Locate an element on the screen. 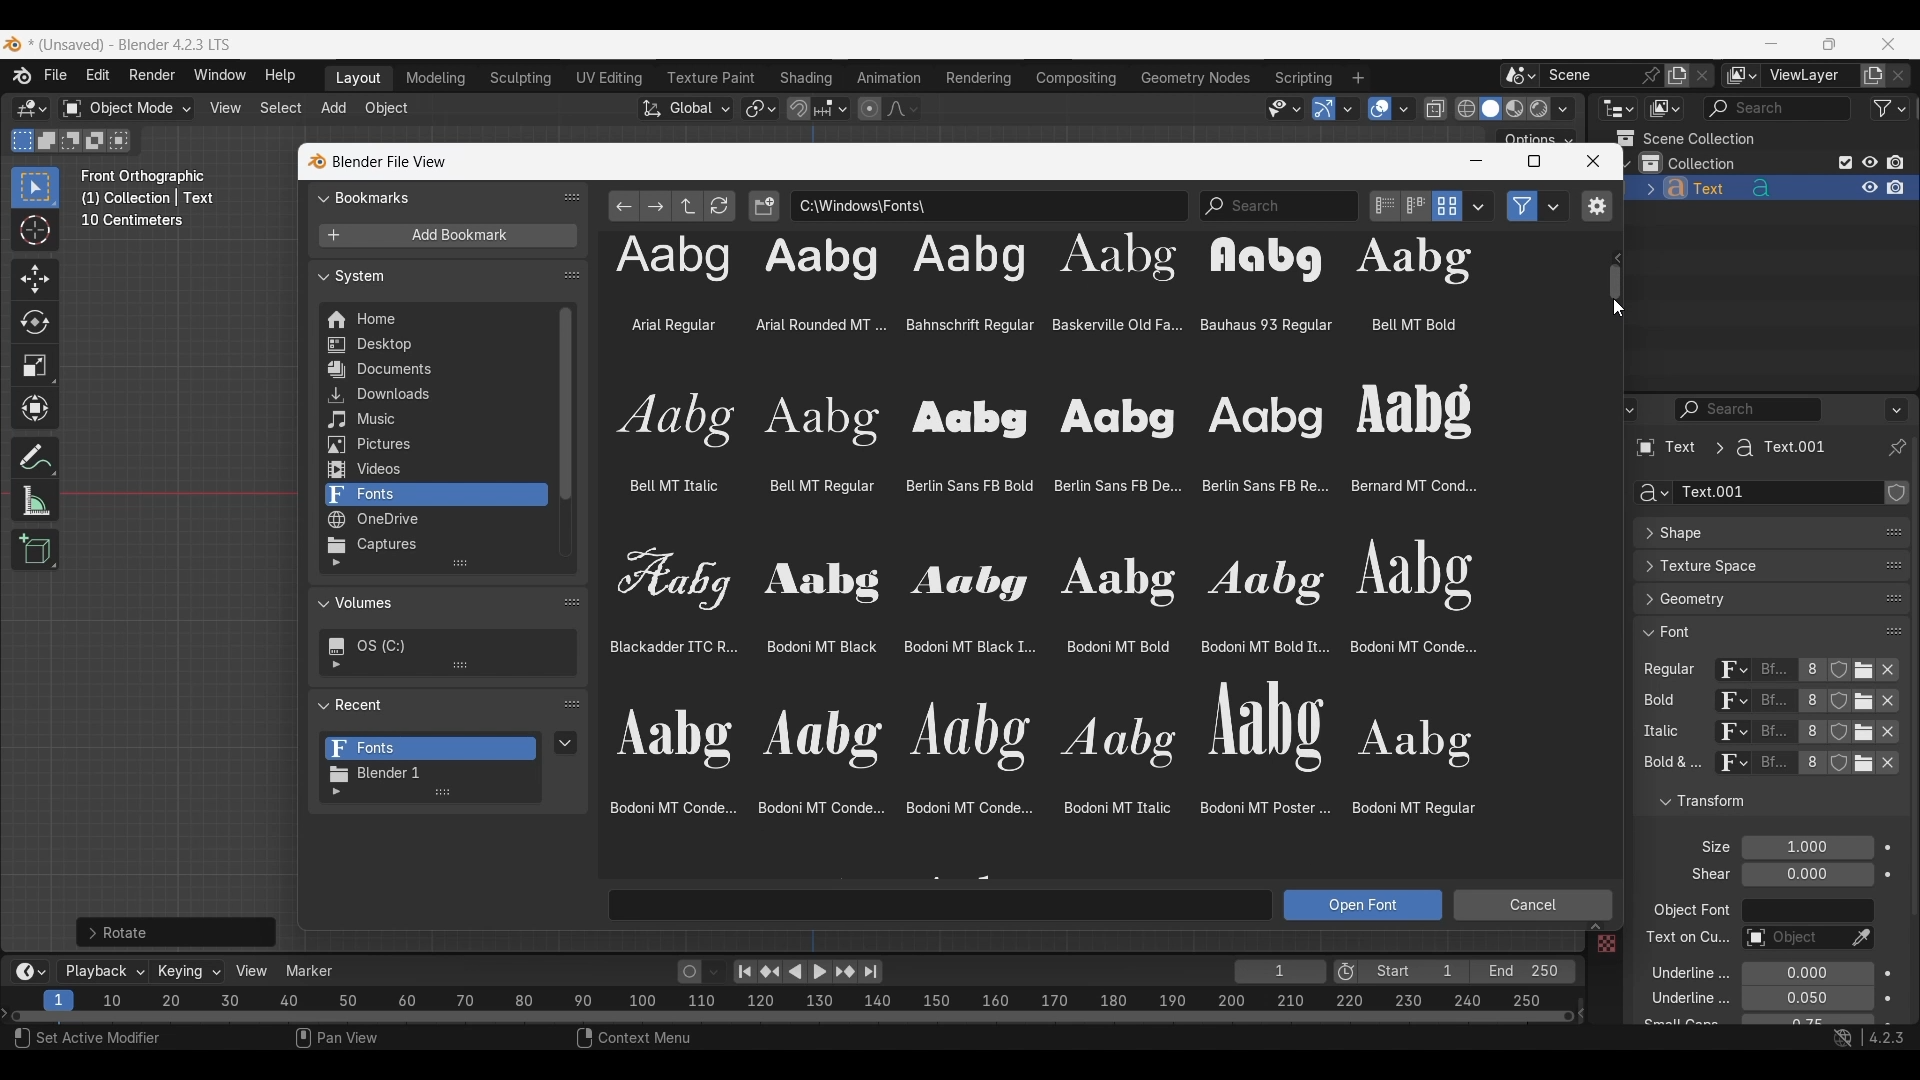  Add workspace is located at coordinates (1357, 78).